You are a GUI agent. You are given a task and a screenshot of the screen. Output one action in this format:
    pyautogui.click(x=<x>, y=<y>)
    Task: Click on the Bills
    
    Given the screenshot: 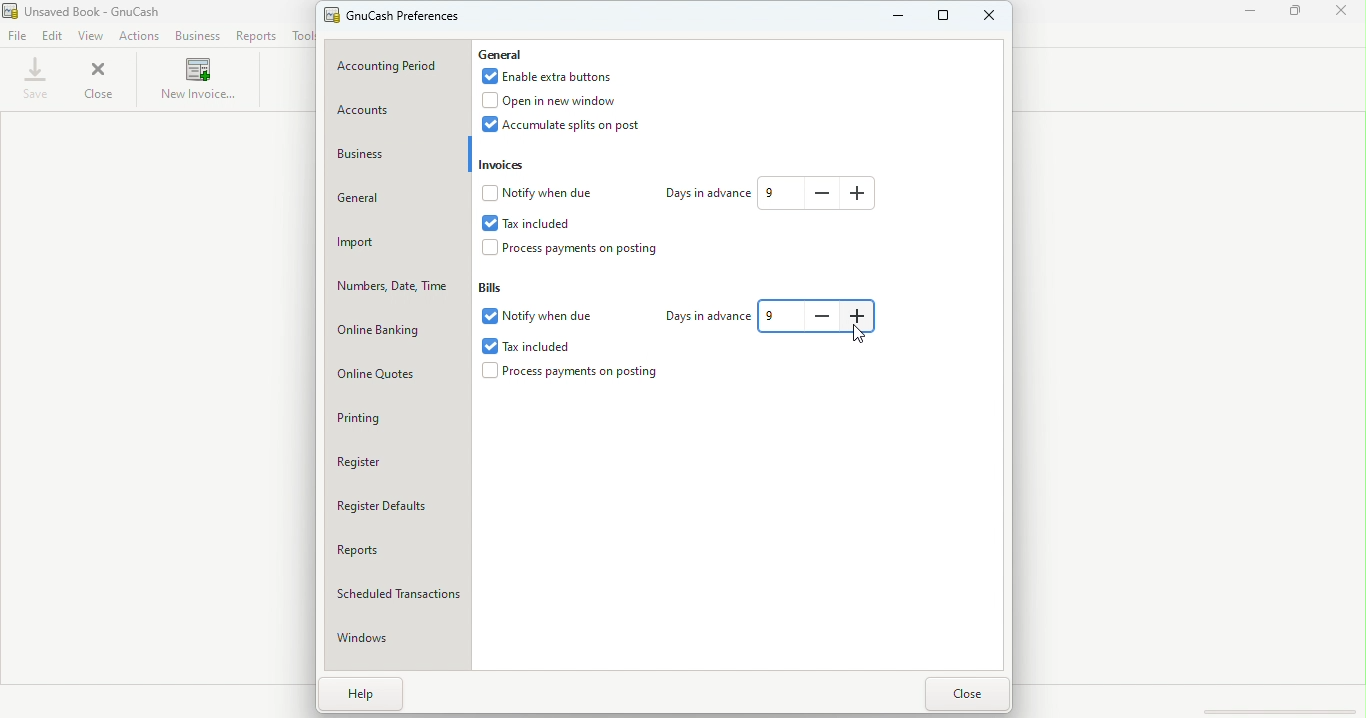 What is the action you would take?
    pyautogui.click(x=498, y=289)
    